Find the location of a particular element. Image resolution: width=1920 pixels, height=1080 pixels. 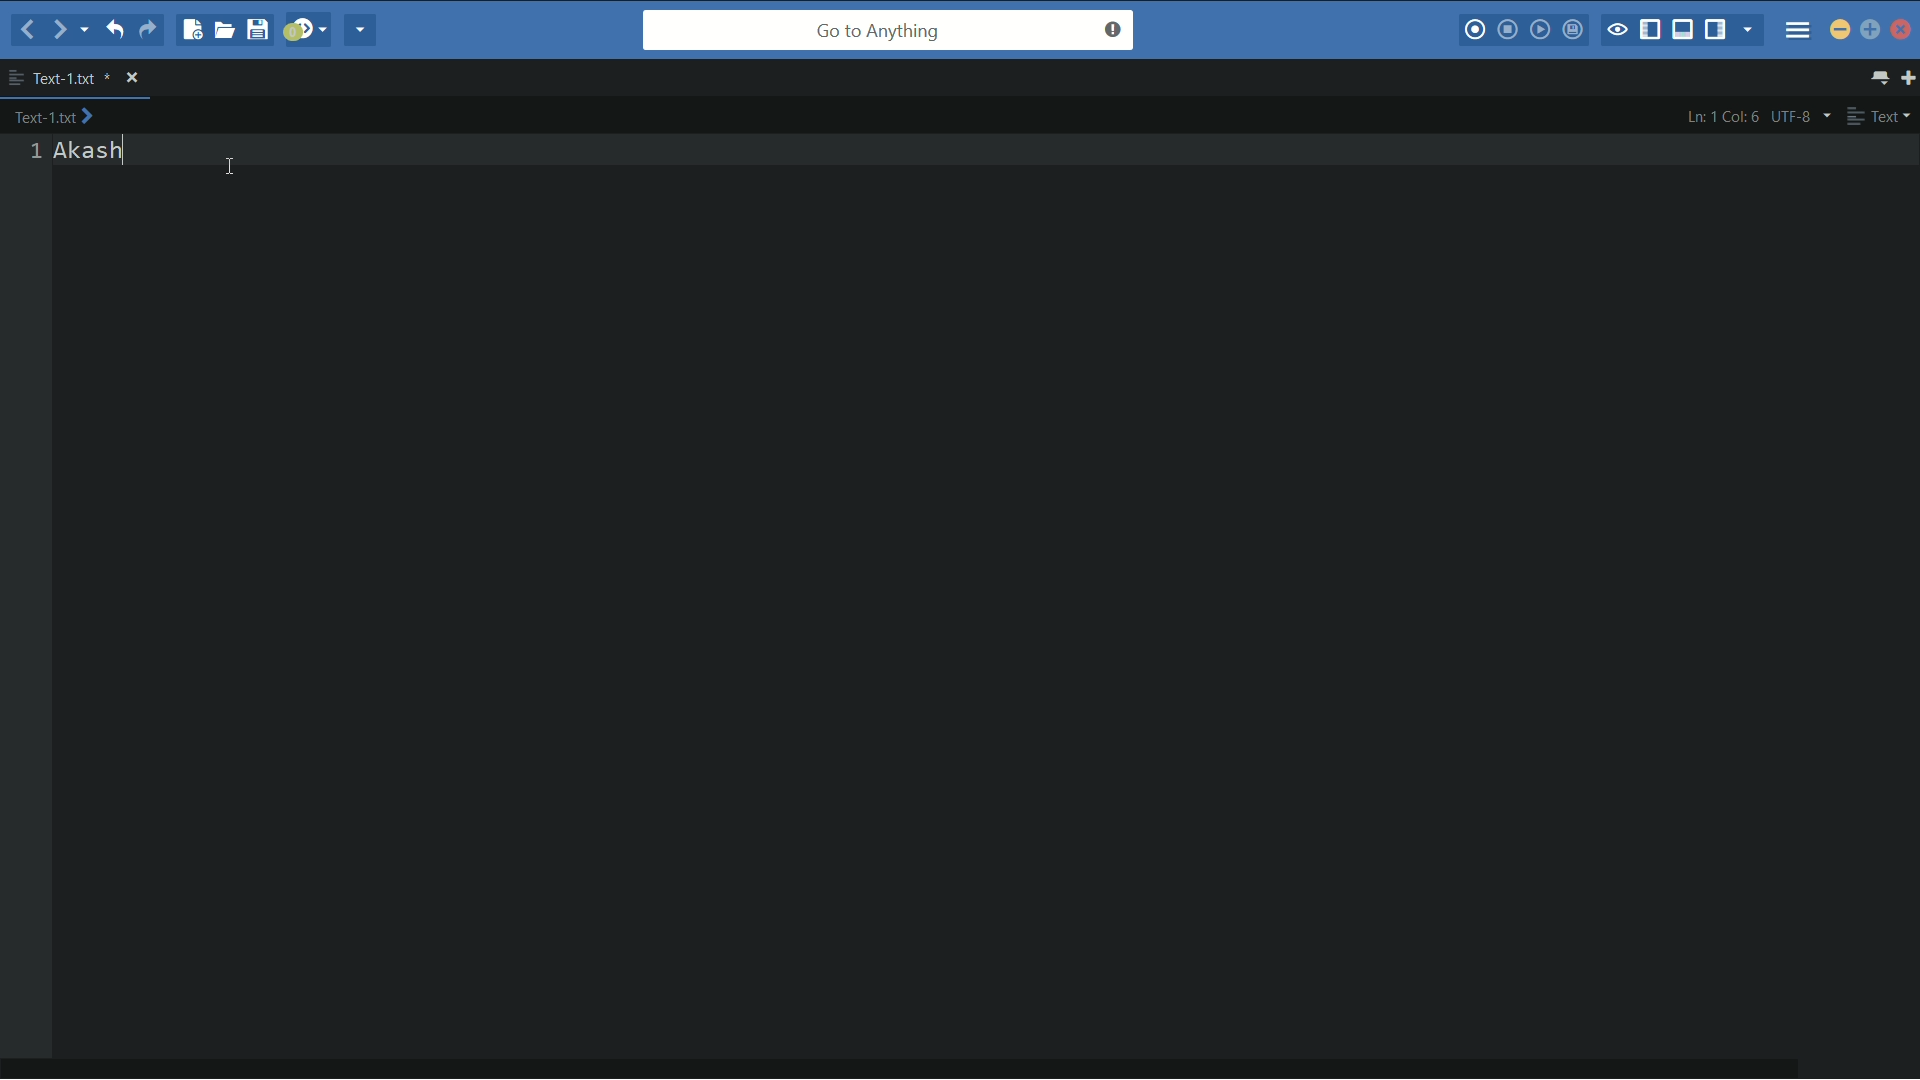

Text-1 File is located at coordinates (71, 77).